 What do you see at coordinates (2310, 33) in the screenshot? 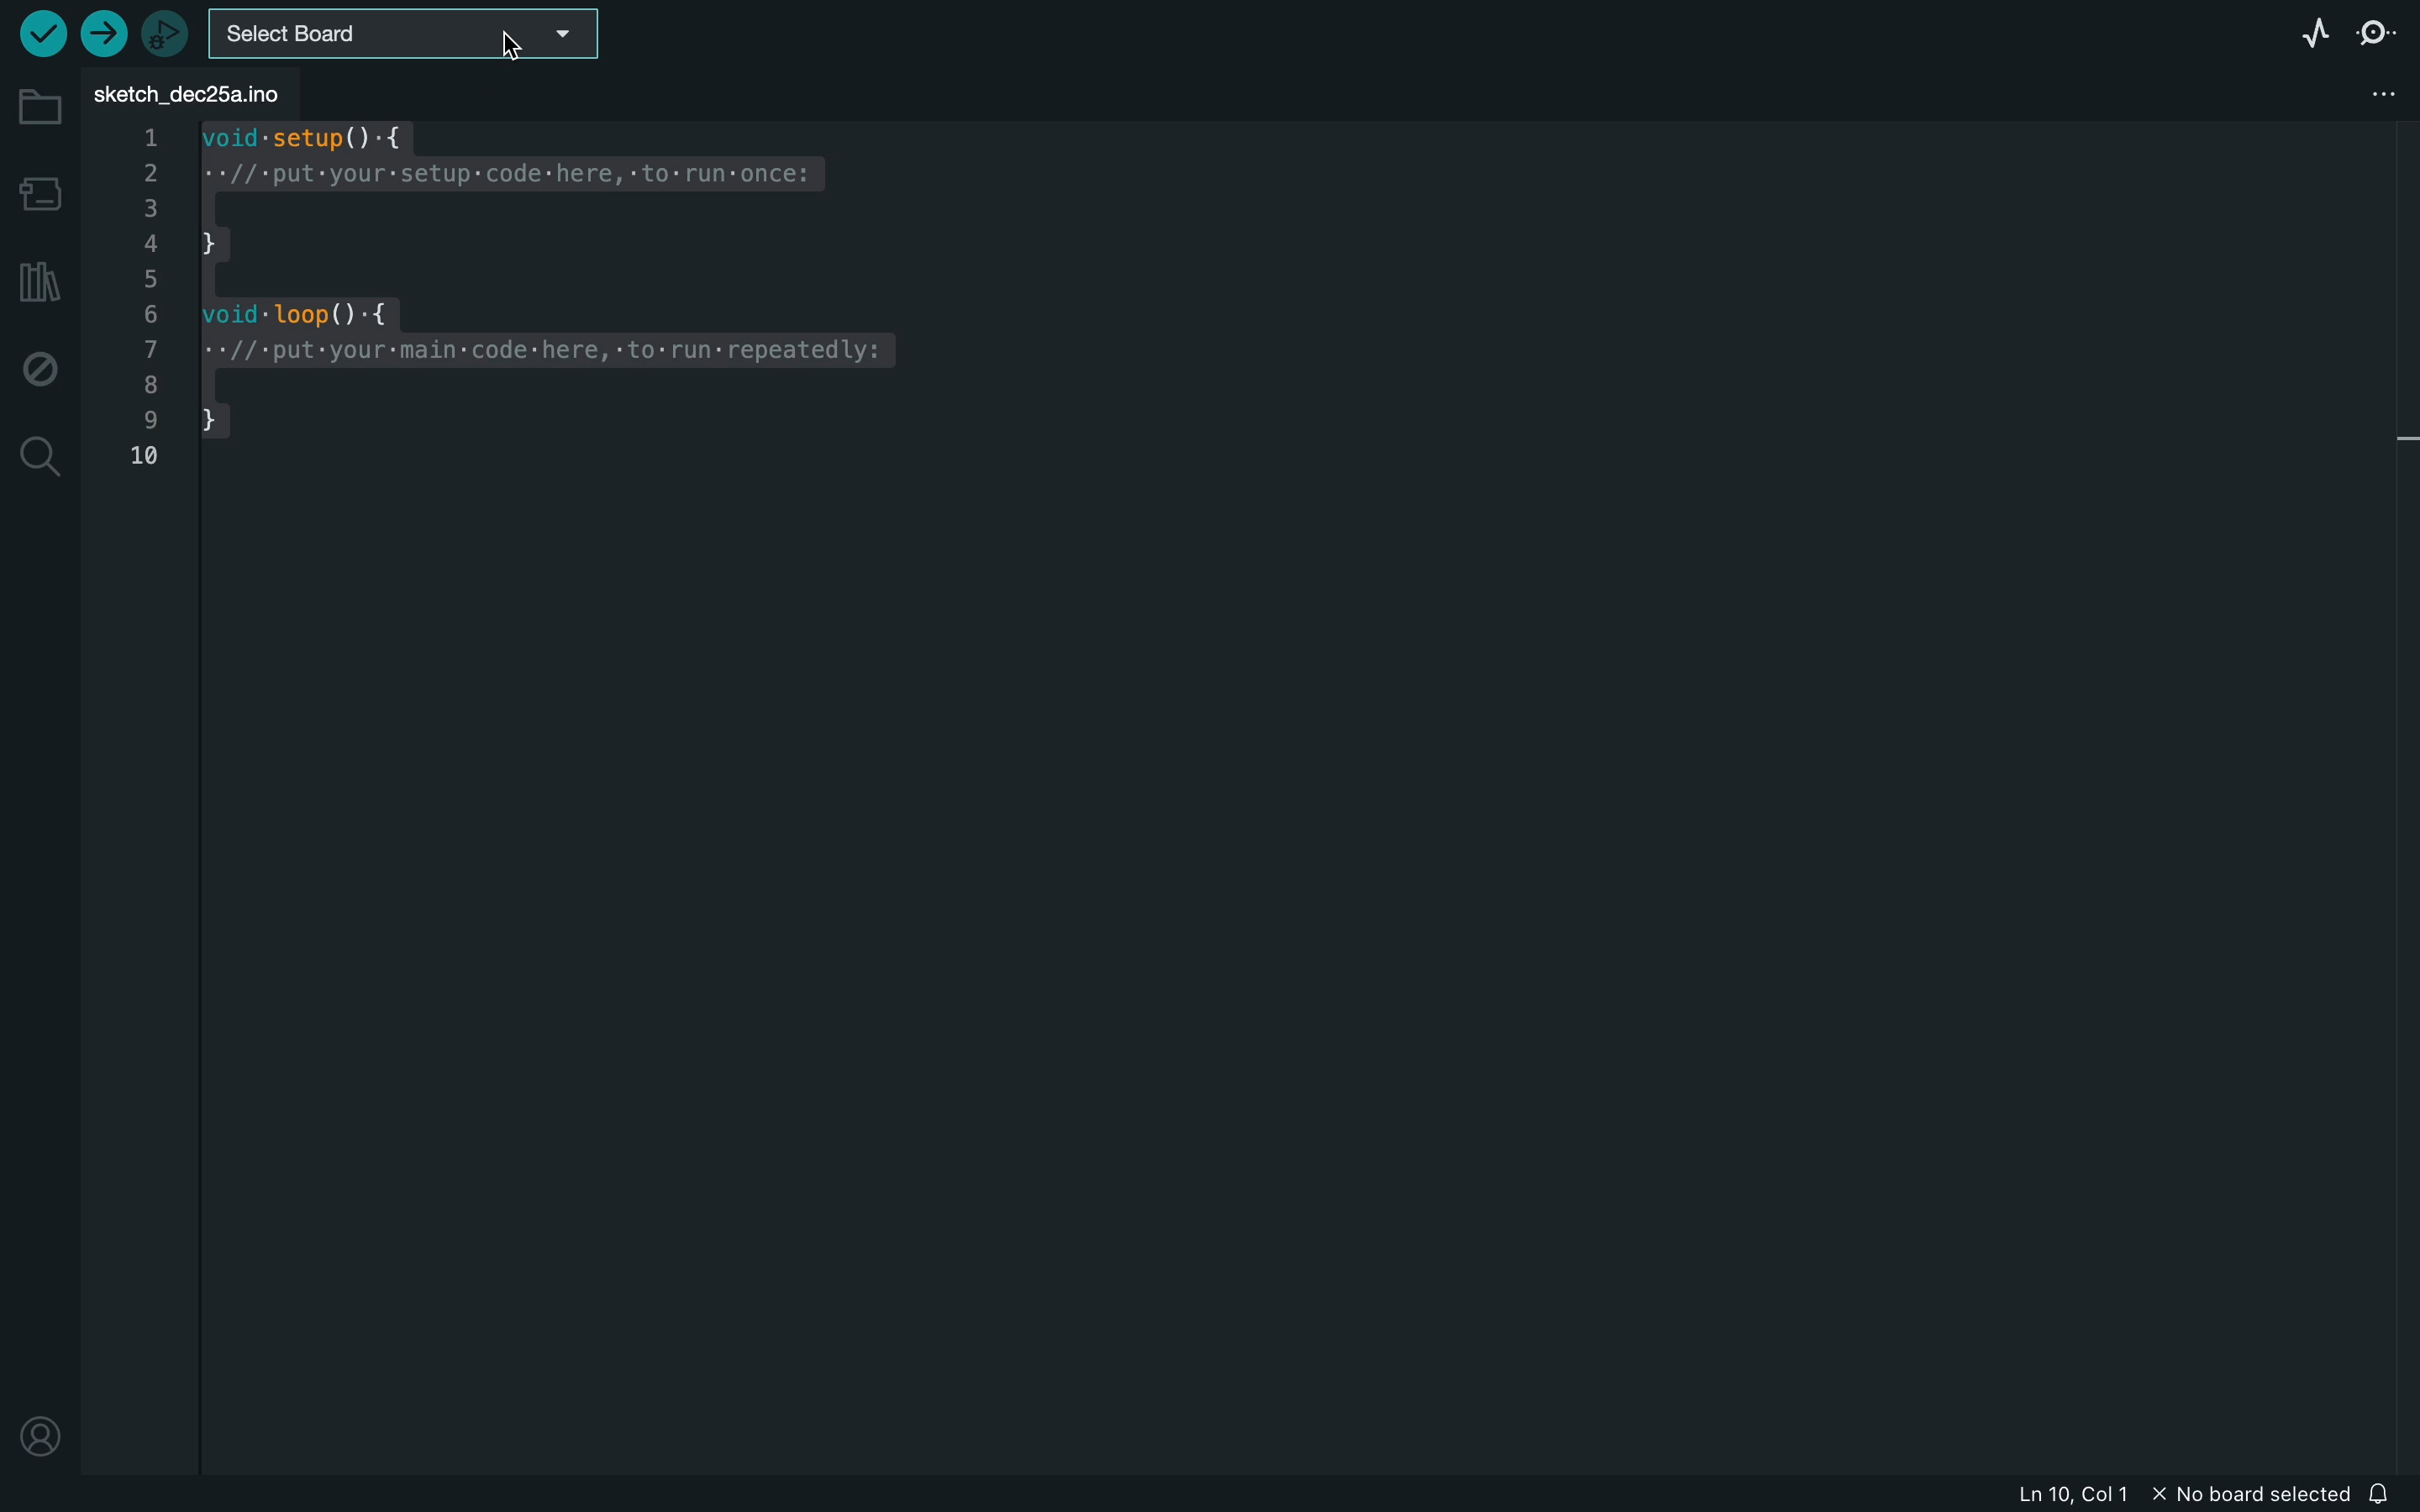
I see `serial plotter` at bounding box center [2310, 33].